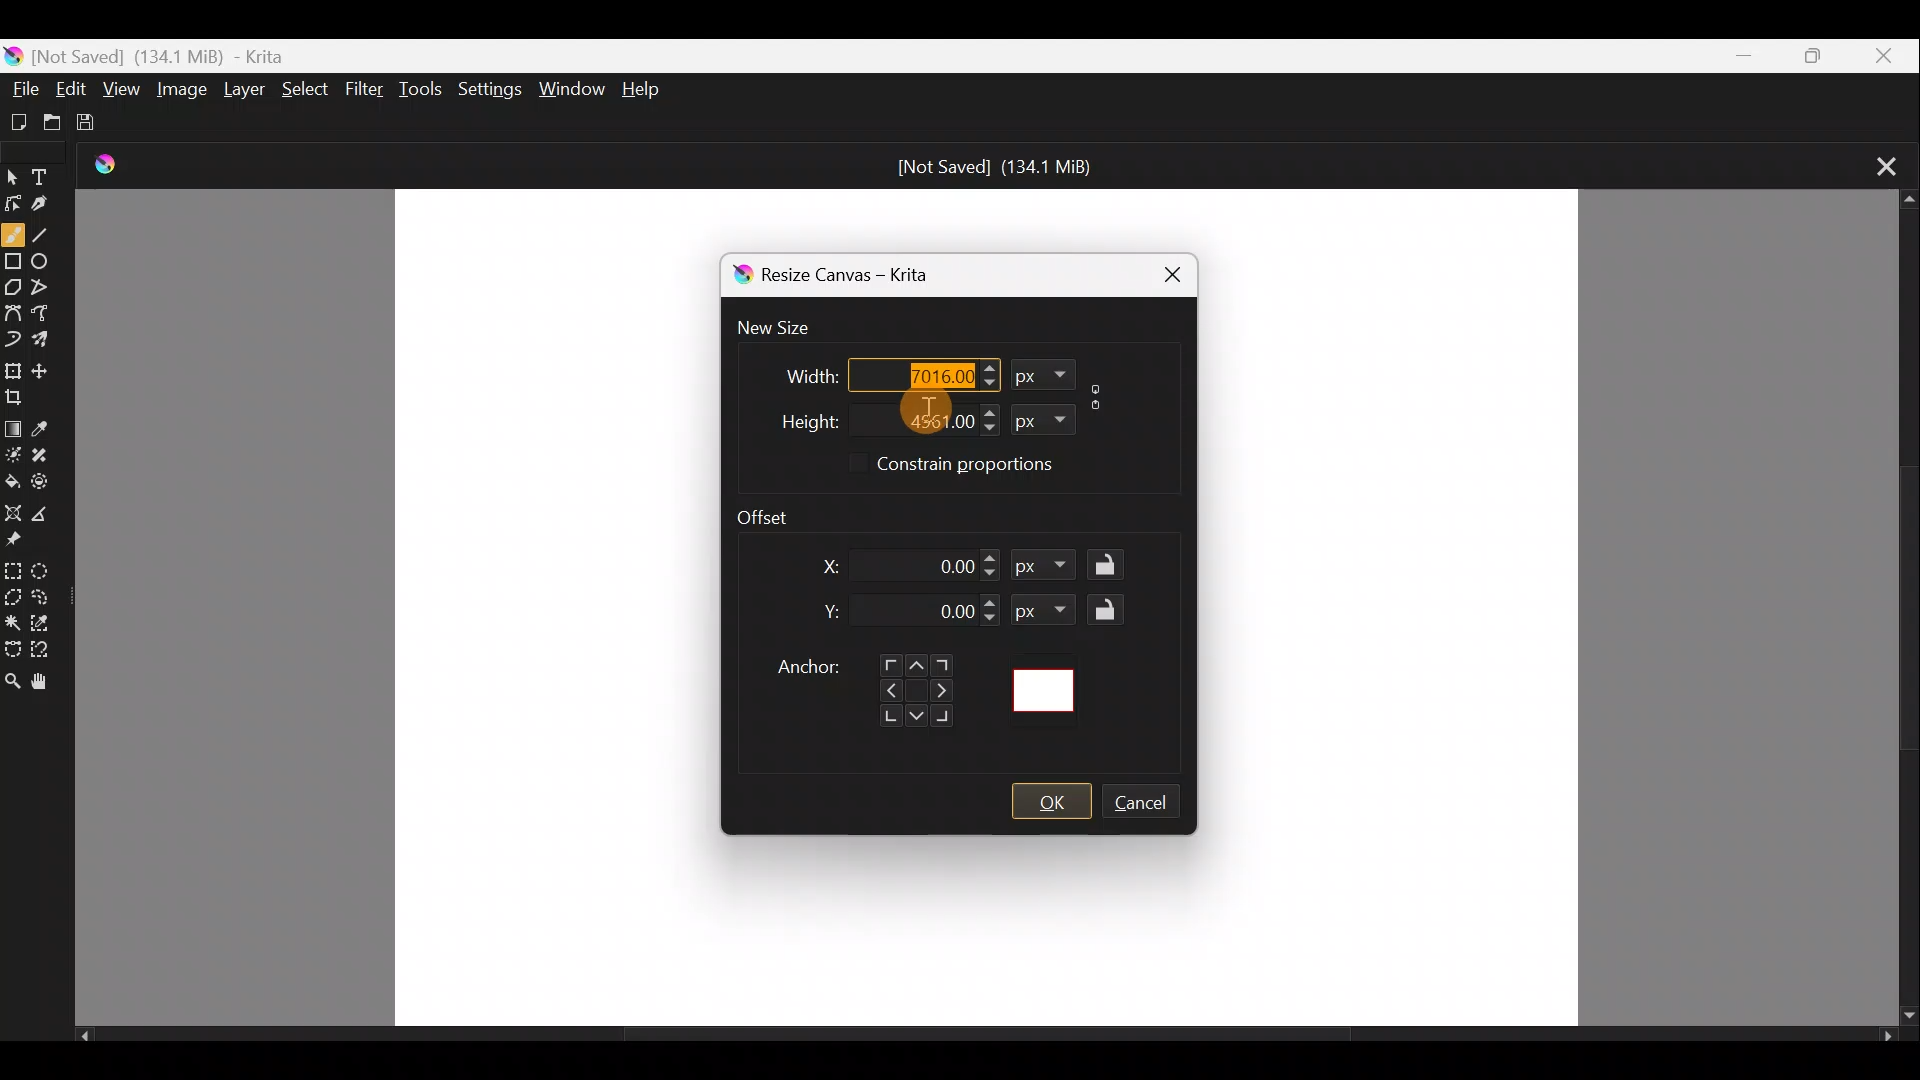 The height and width of the screenshot is (1080, 1920). Describe the element at coordinates (13, 233) in the screenshot. I see `Freehand brush tool` at that location.